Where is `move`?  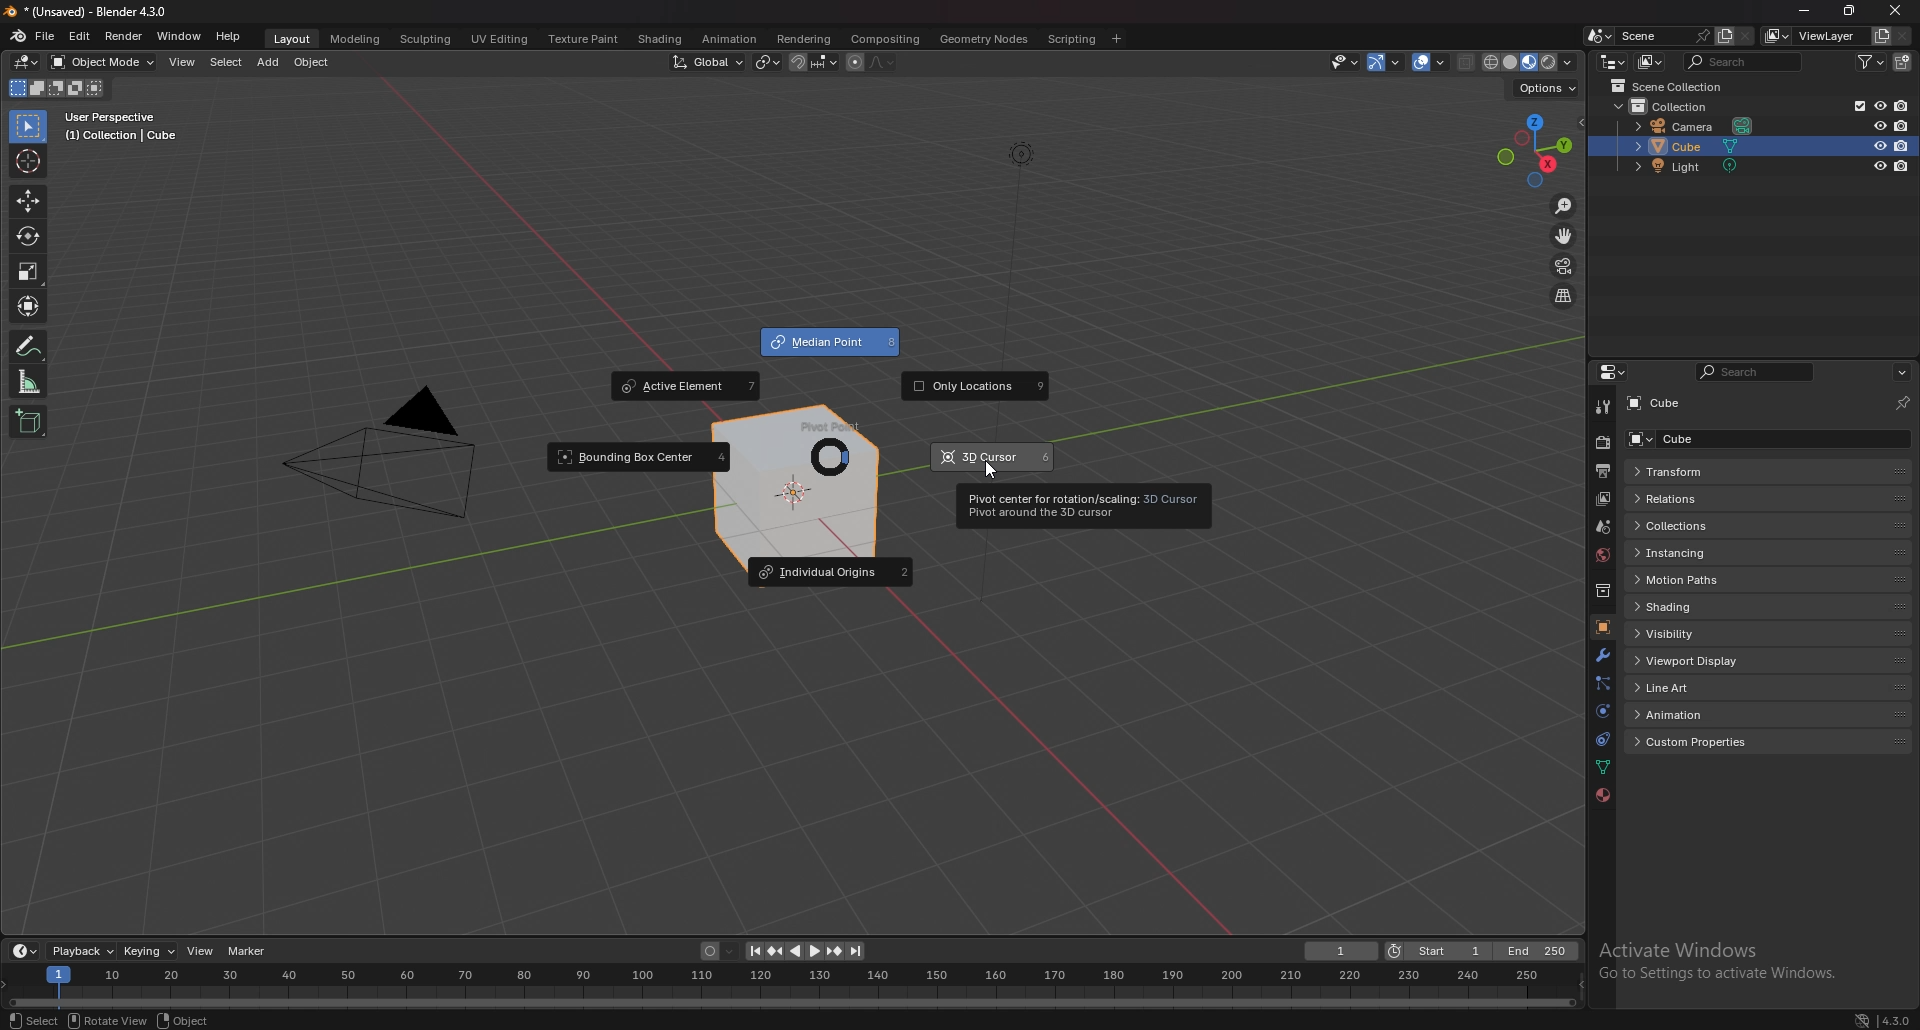
move is located at coordinates (1563, 237).